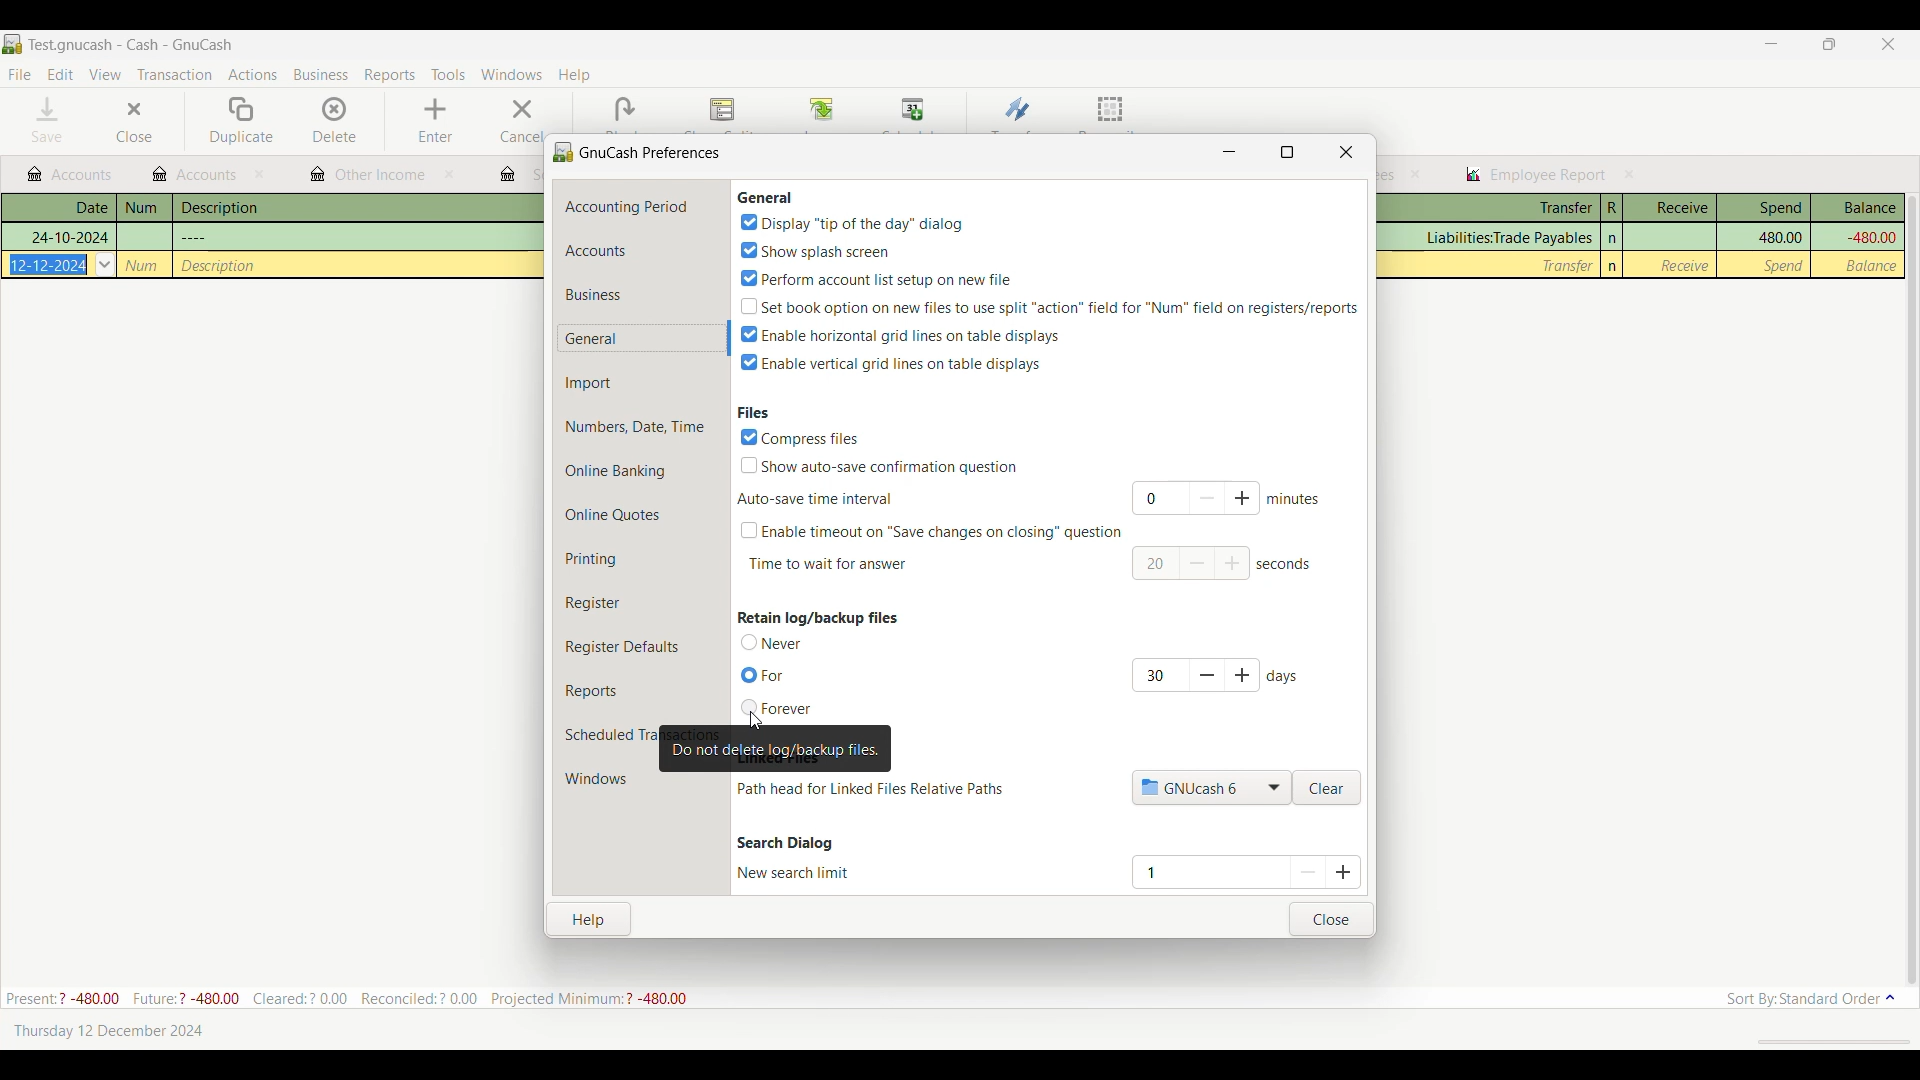  What do you see at coordinates (1206, 675) in the screenshot?
I see `Subtract ` at bounding box center [1206, 675].